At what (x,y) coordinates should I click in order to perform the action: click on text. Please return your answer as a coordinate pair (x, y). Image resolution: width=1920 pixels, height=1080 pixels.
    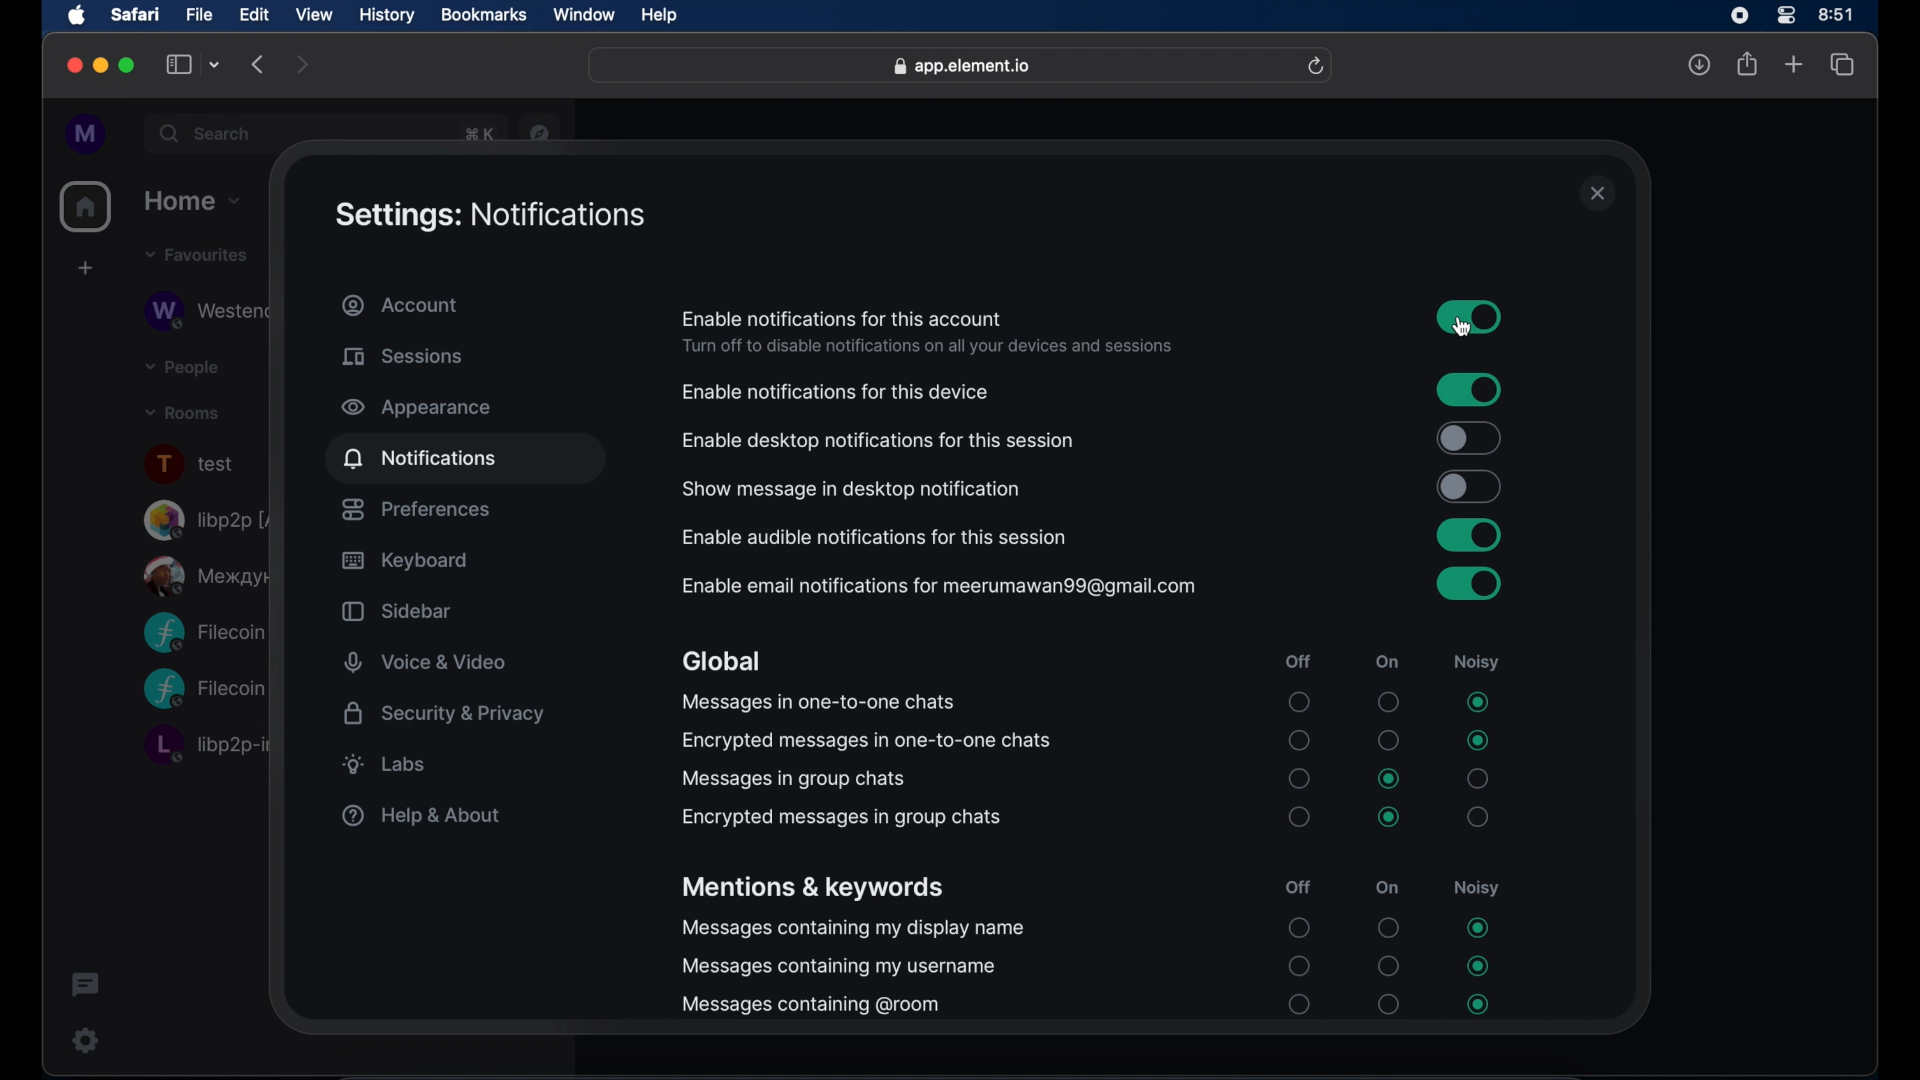
    Looking at the image, I should click on (186, 465).